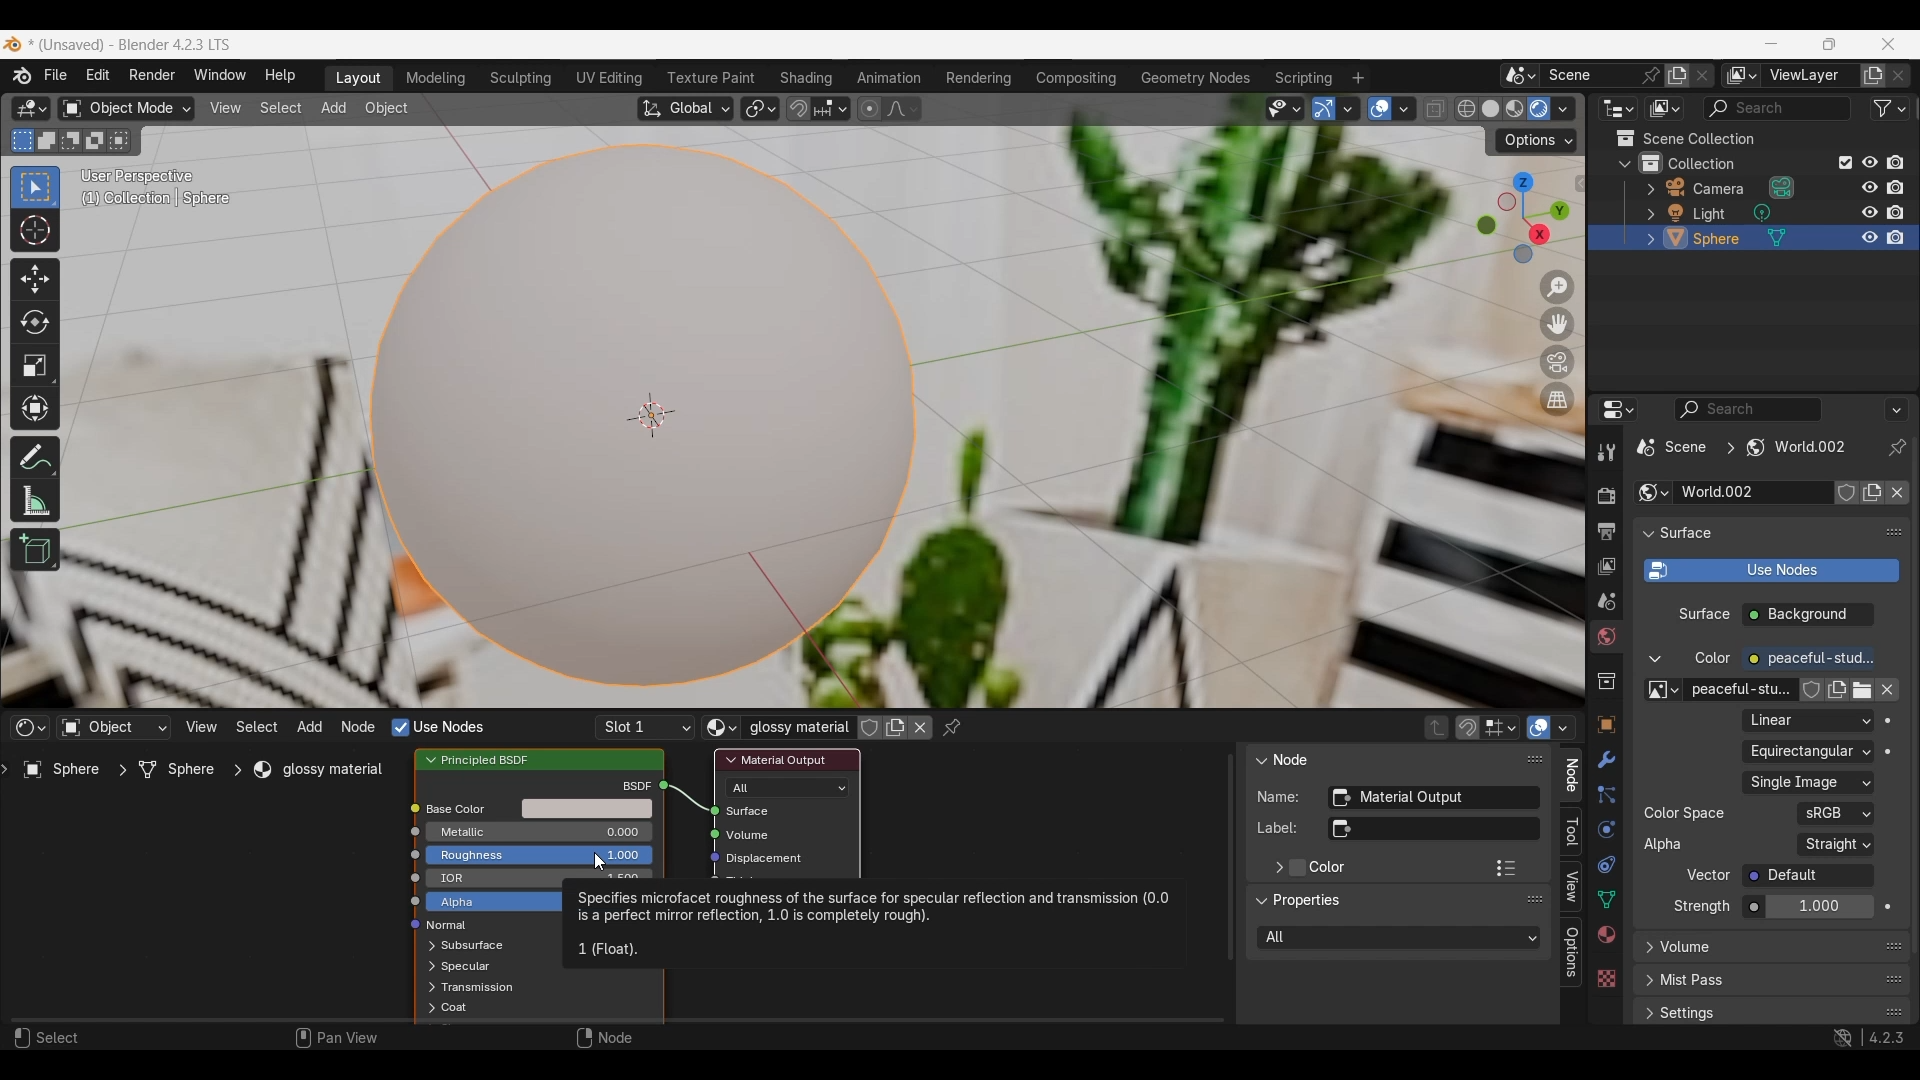  Describe the element at coordinates (1808, 783) in the screenshot. I see `Image file` at that location.